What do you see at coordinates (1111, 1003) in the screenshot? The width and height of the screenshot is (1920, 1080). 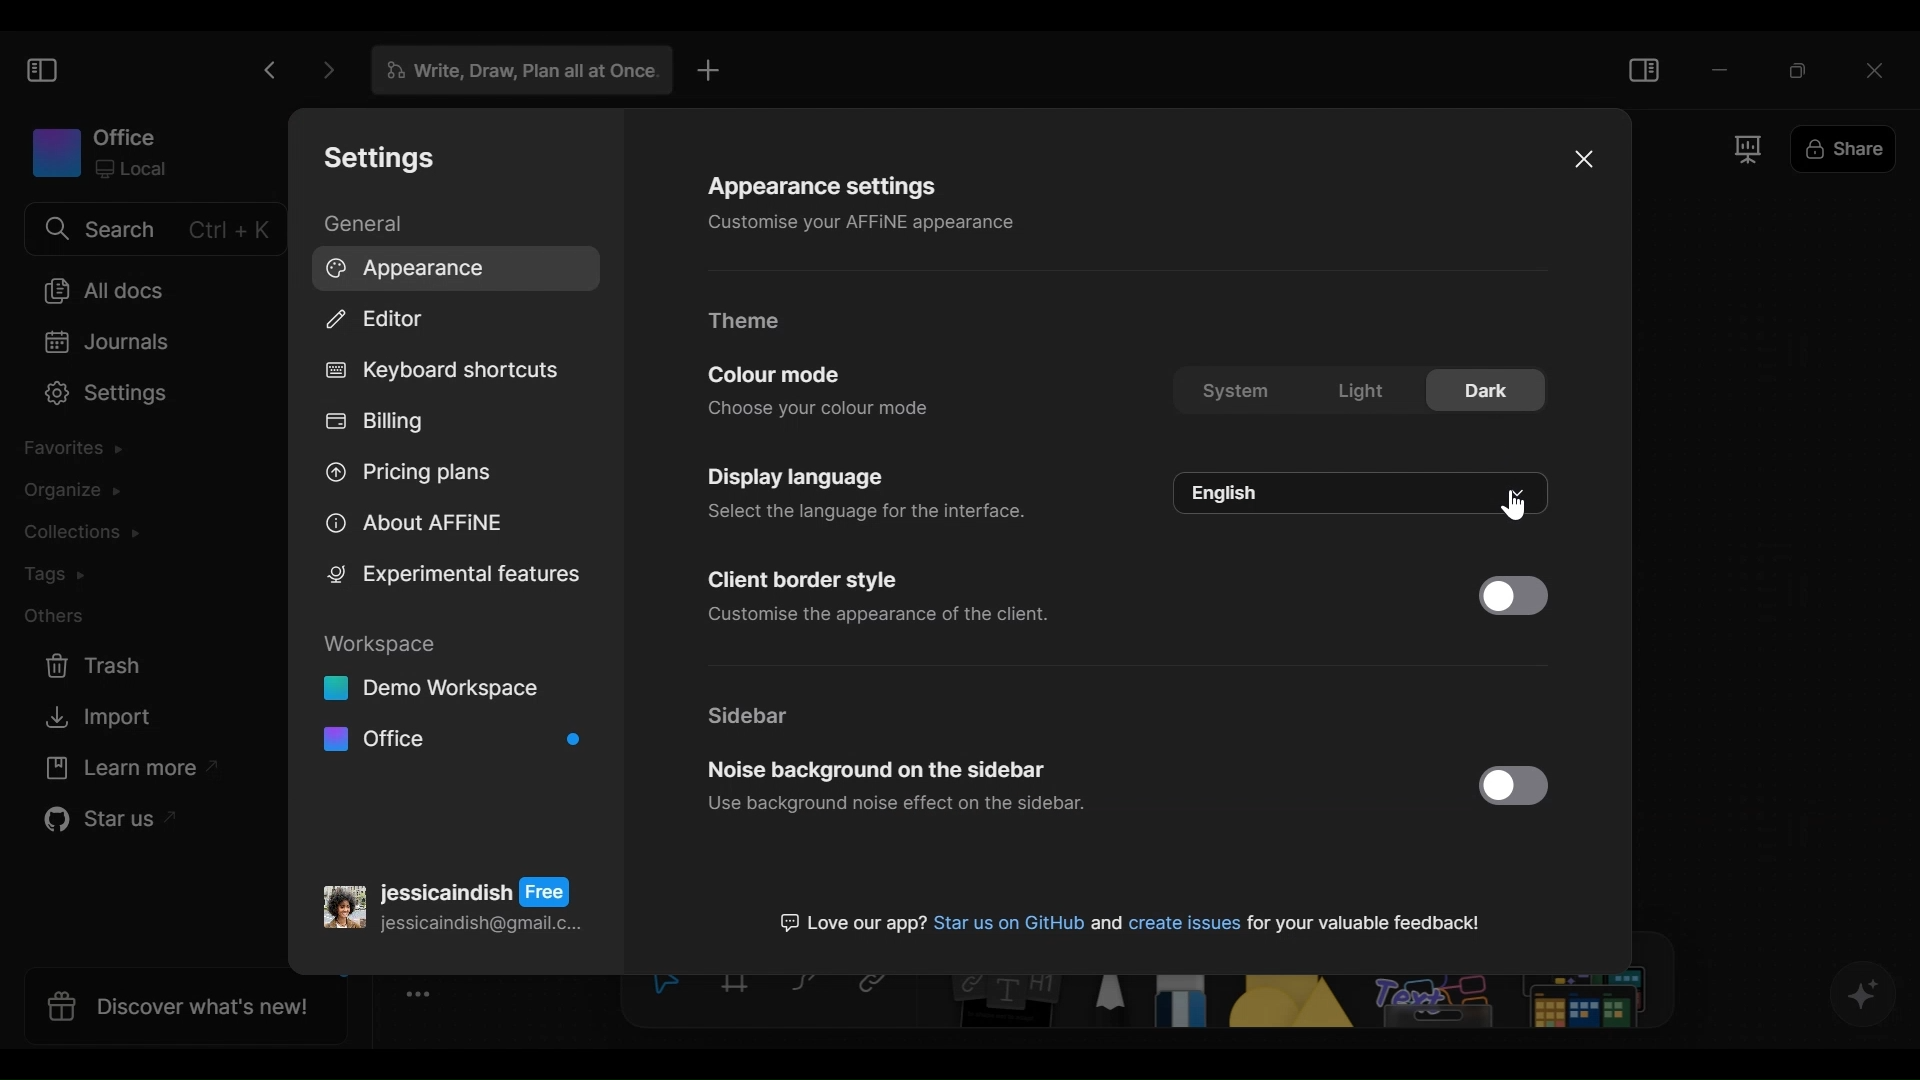 I see `Pen` at bounding box center [1111, 1003].